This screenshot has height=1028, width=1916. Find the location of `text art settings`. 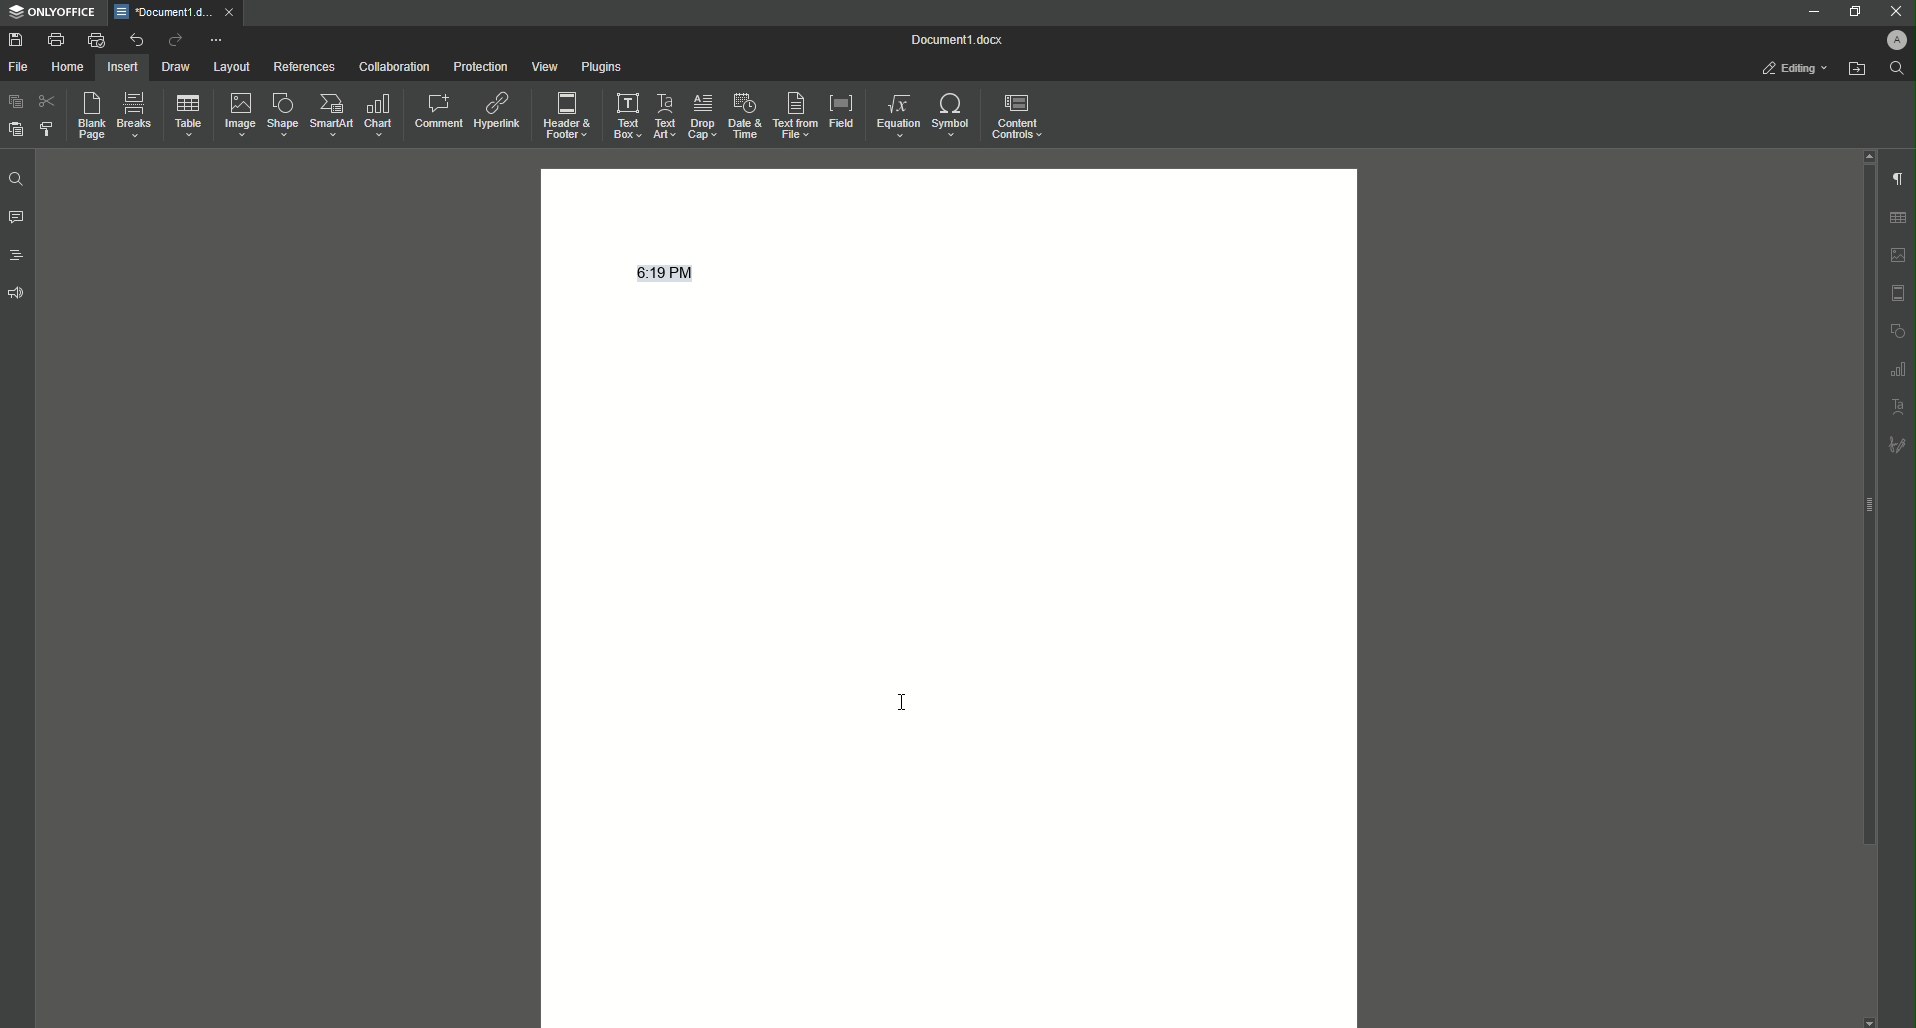

text art settings is located at coordinates (1899, 404).